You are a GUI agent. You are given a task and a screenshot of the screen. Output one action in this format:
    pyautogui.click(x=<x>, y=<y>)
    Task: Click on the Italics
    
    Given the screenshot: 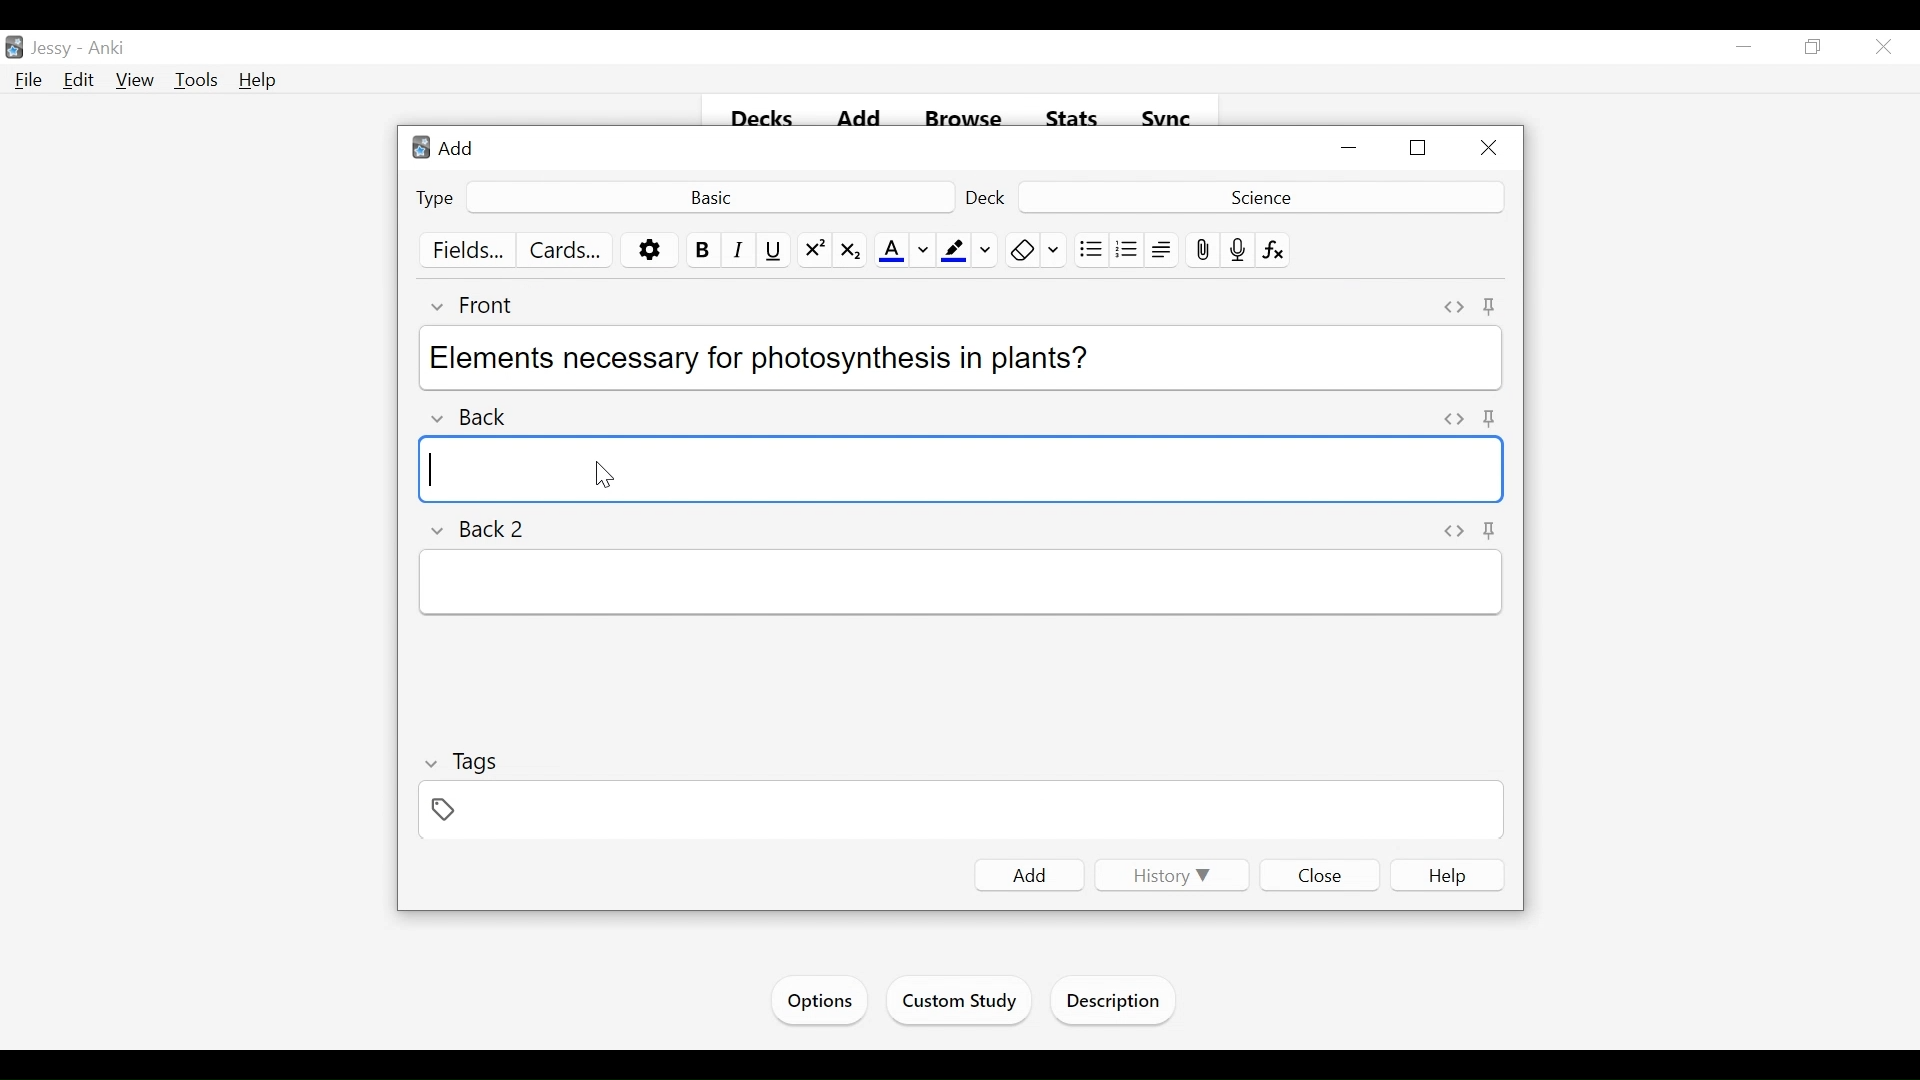 What is the action you would take?
    pyautogui.click(x=739, y=250)
    